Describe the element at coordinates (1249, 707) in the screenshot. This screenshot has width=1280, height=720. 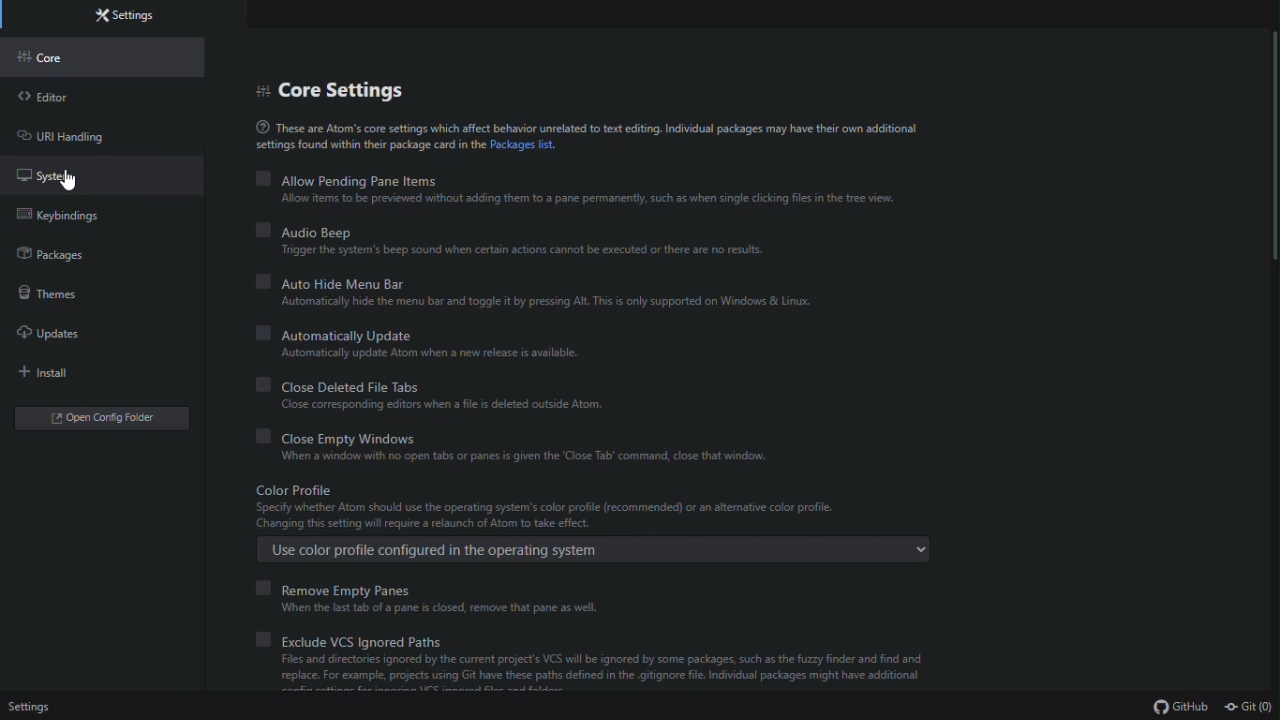
I see `git` at that location.